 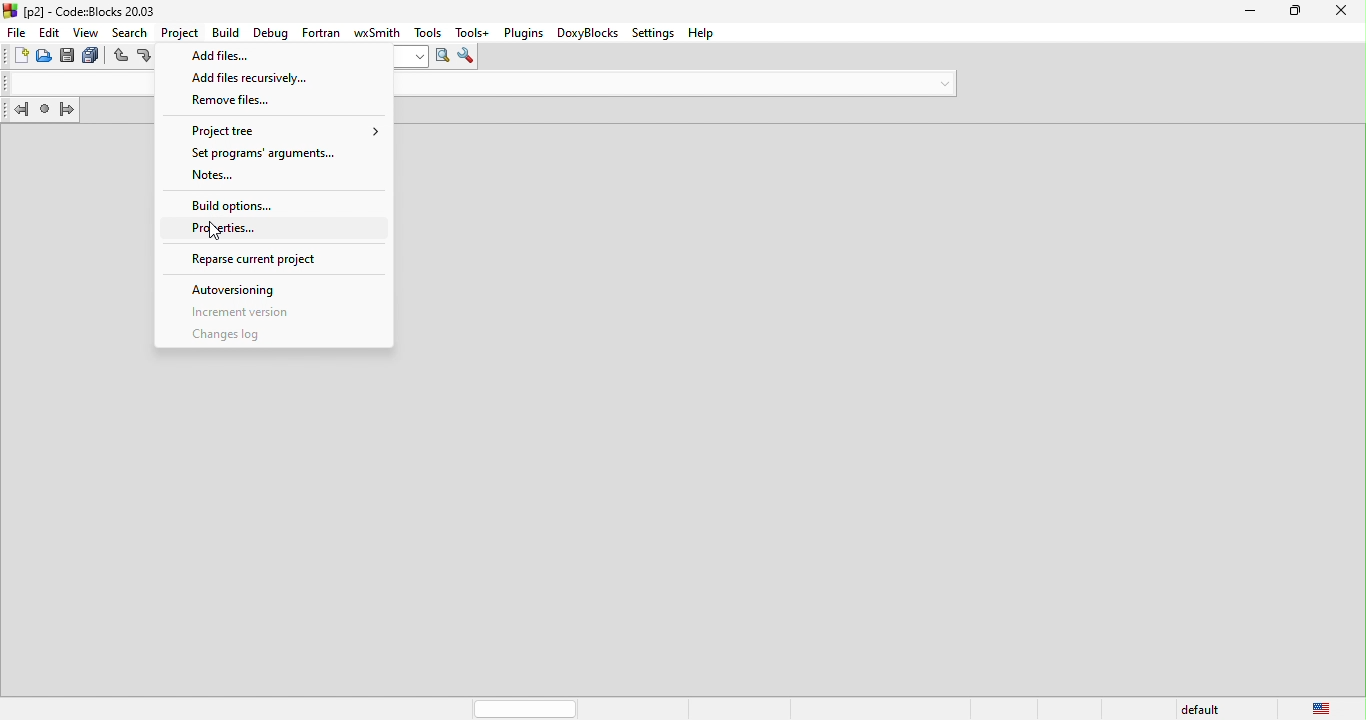 What do you see at coordinates (272, 154) in the screenshot?
I see `set programs arguments` at bounding box center [272, 154].